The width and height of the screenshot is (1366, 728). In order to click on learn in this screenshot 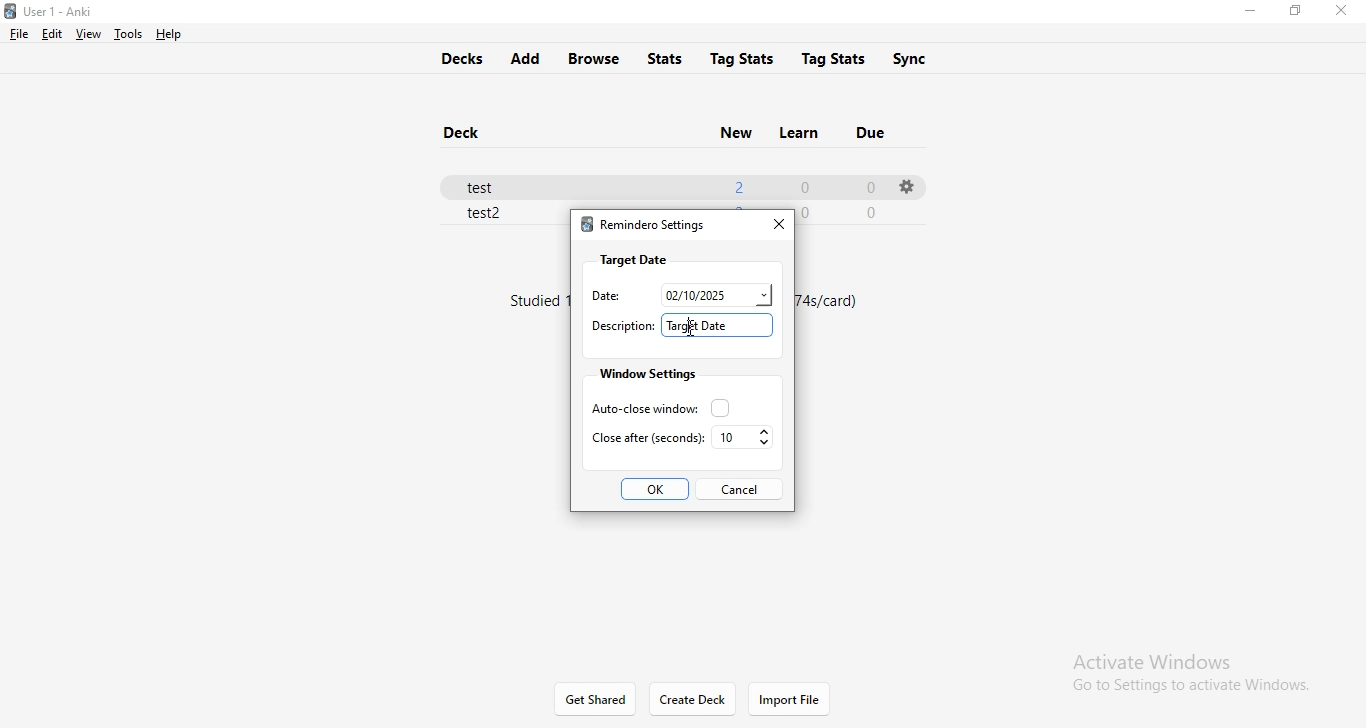, I will do `click(796, 130)`.